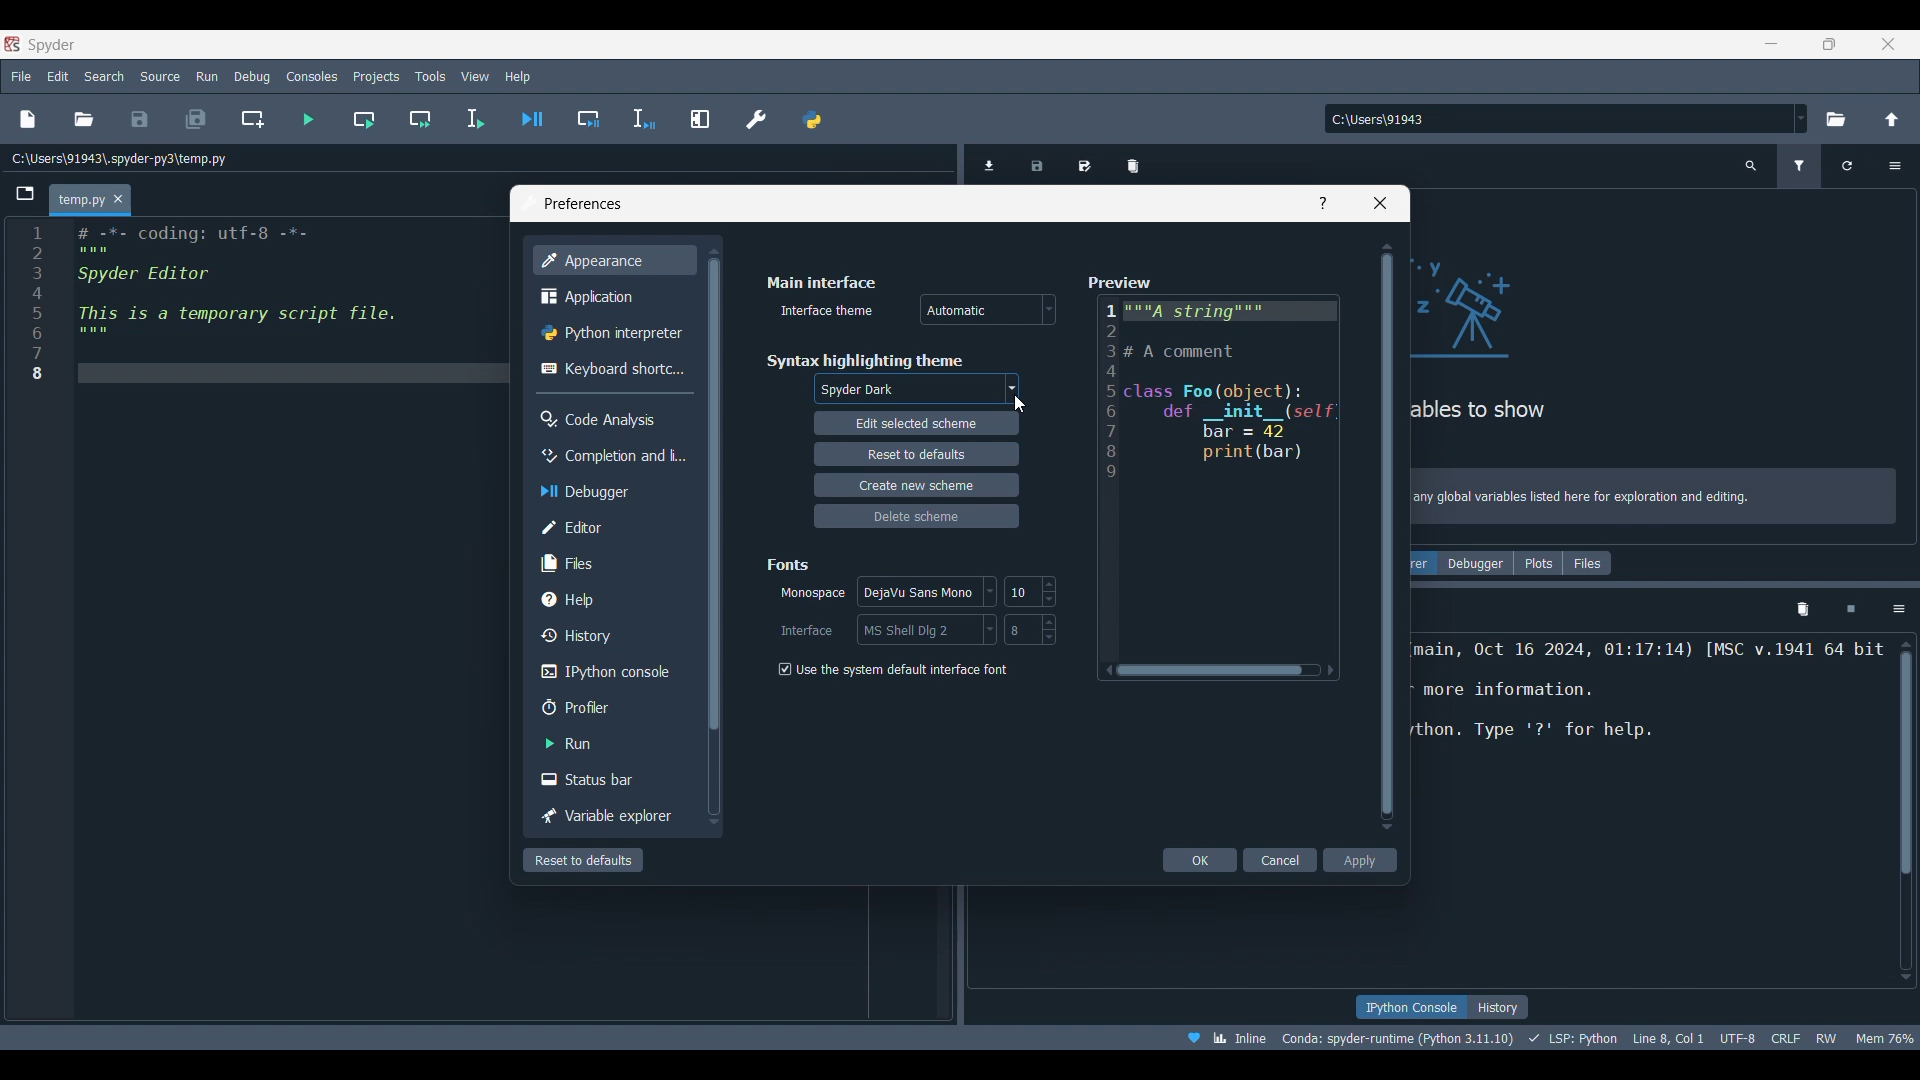  I want to click on Debug cell, so click(588, 119).